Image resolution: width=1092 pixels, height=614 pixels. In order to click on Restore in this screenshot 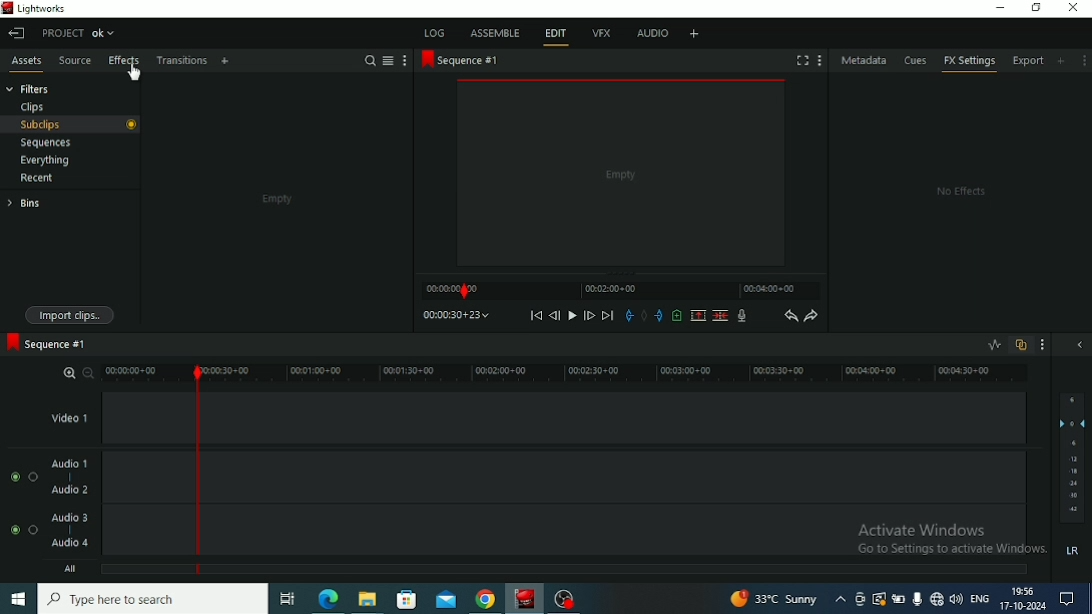, I will do `click(1036, 9)`.